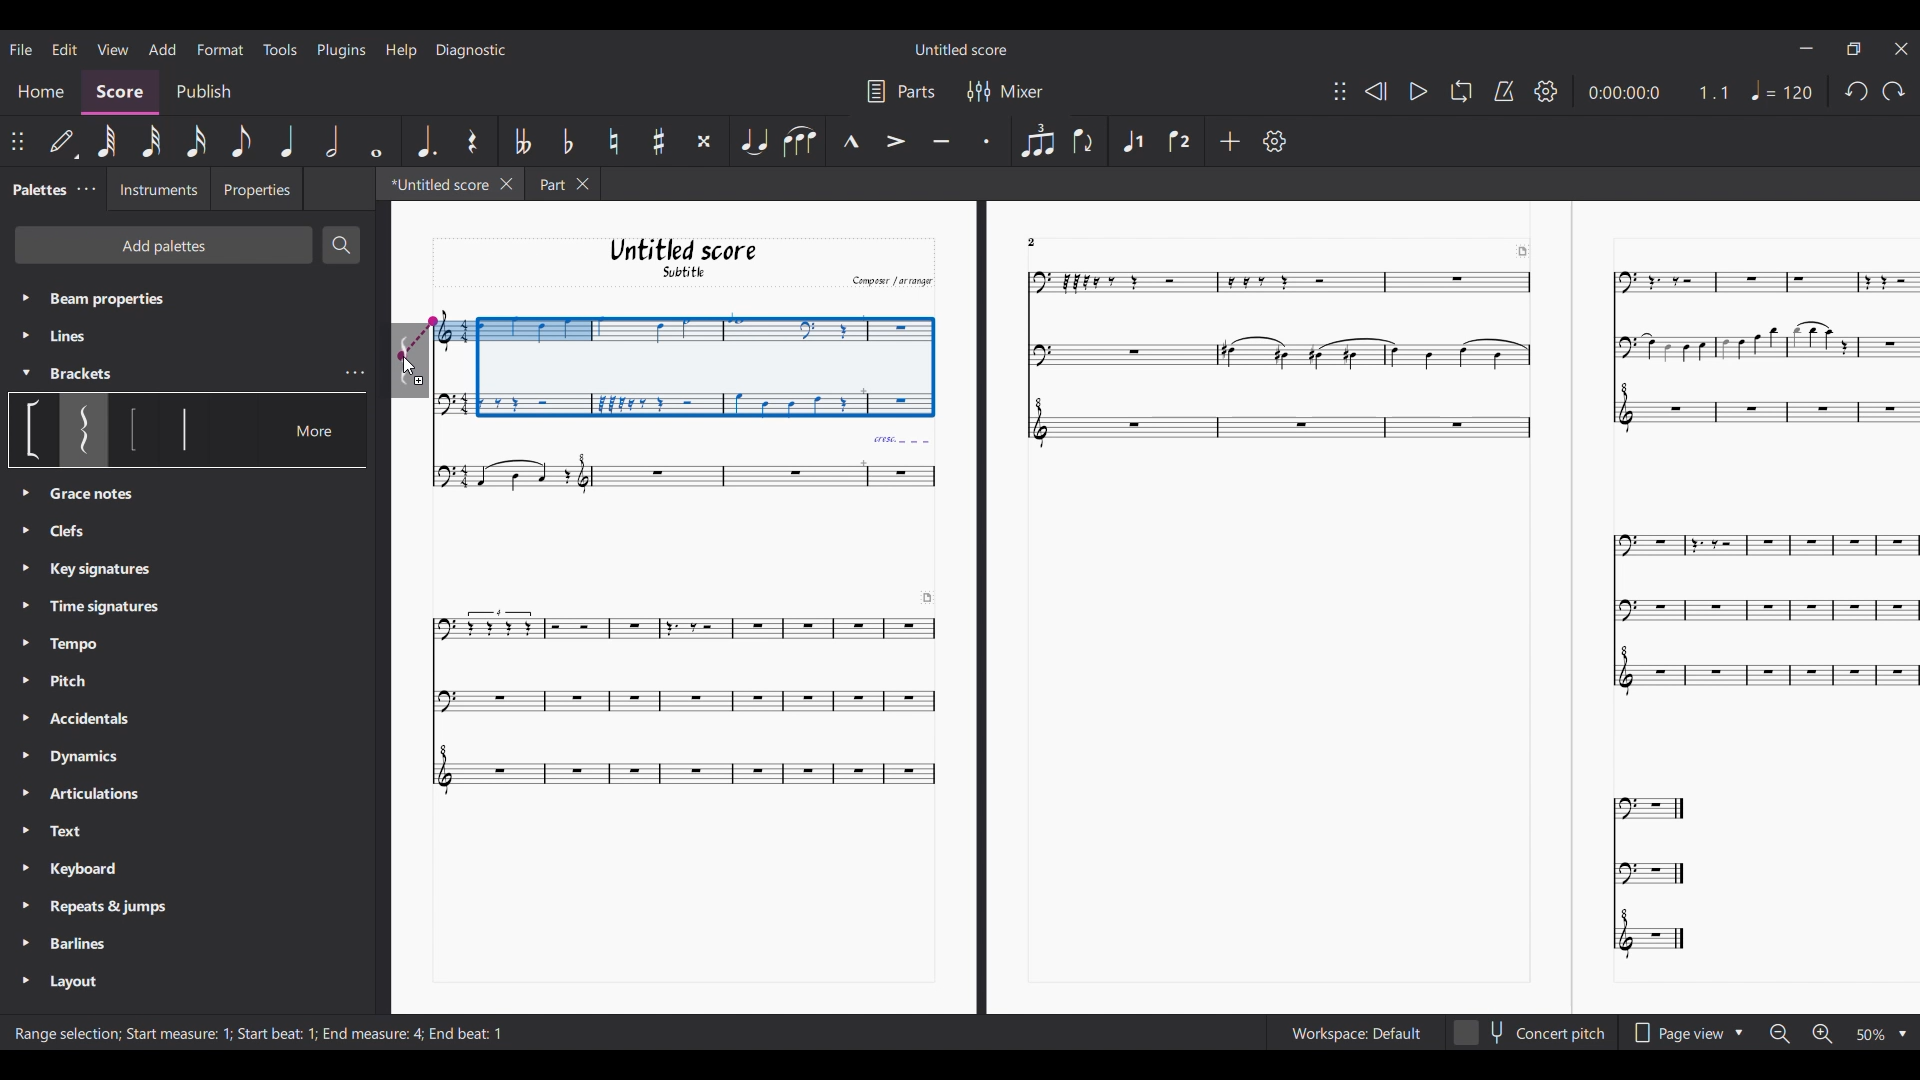 Image resolution: width=1920 pixels, height=1080 pixels. I want to click on , so click(688, 627).